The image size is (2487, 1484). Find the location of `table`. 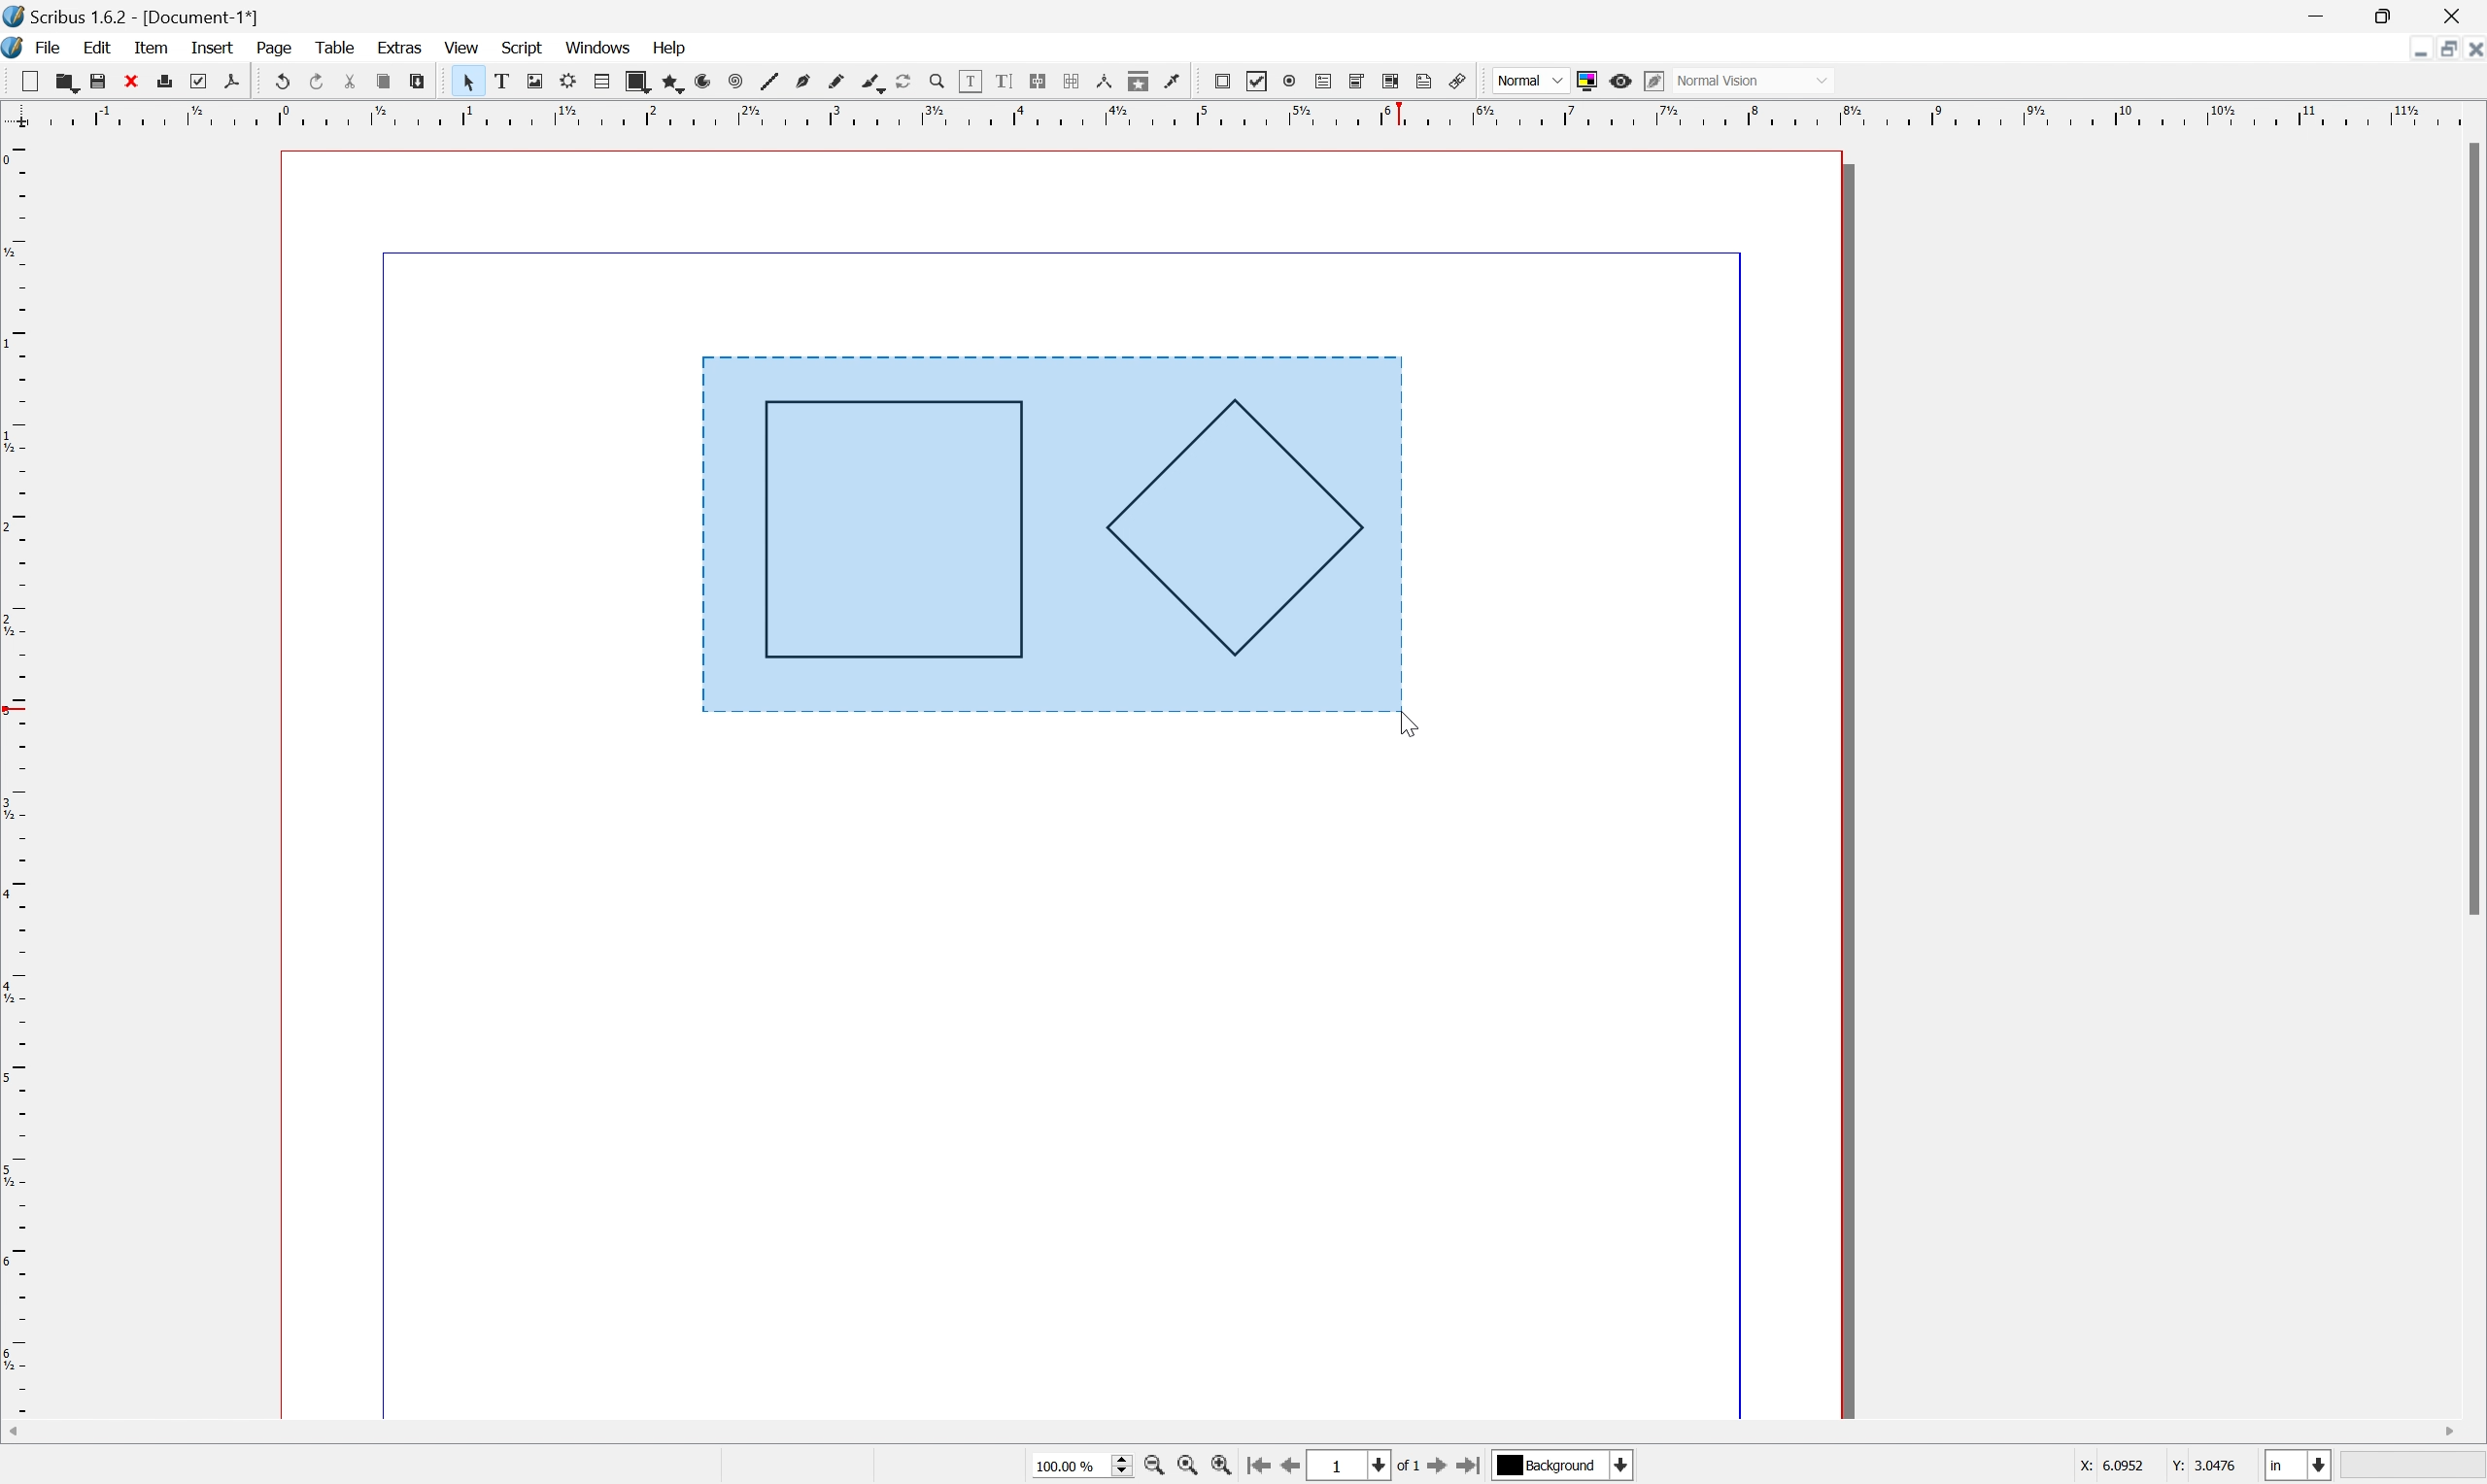

table is located at coordinates (598, 82).